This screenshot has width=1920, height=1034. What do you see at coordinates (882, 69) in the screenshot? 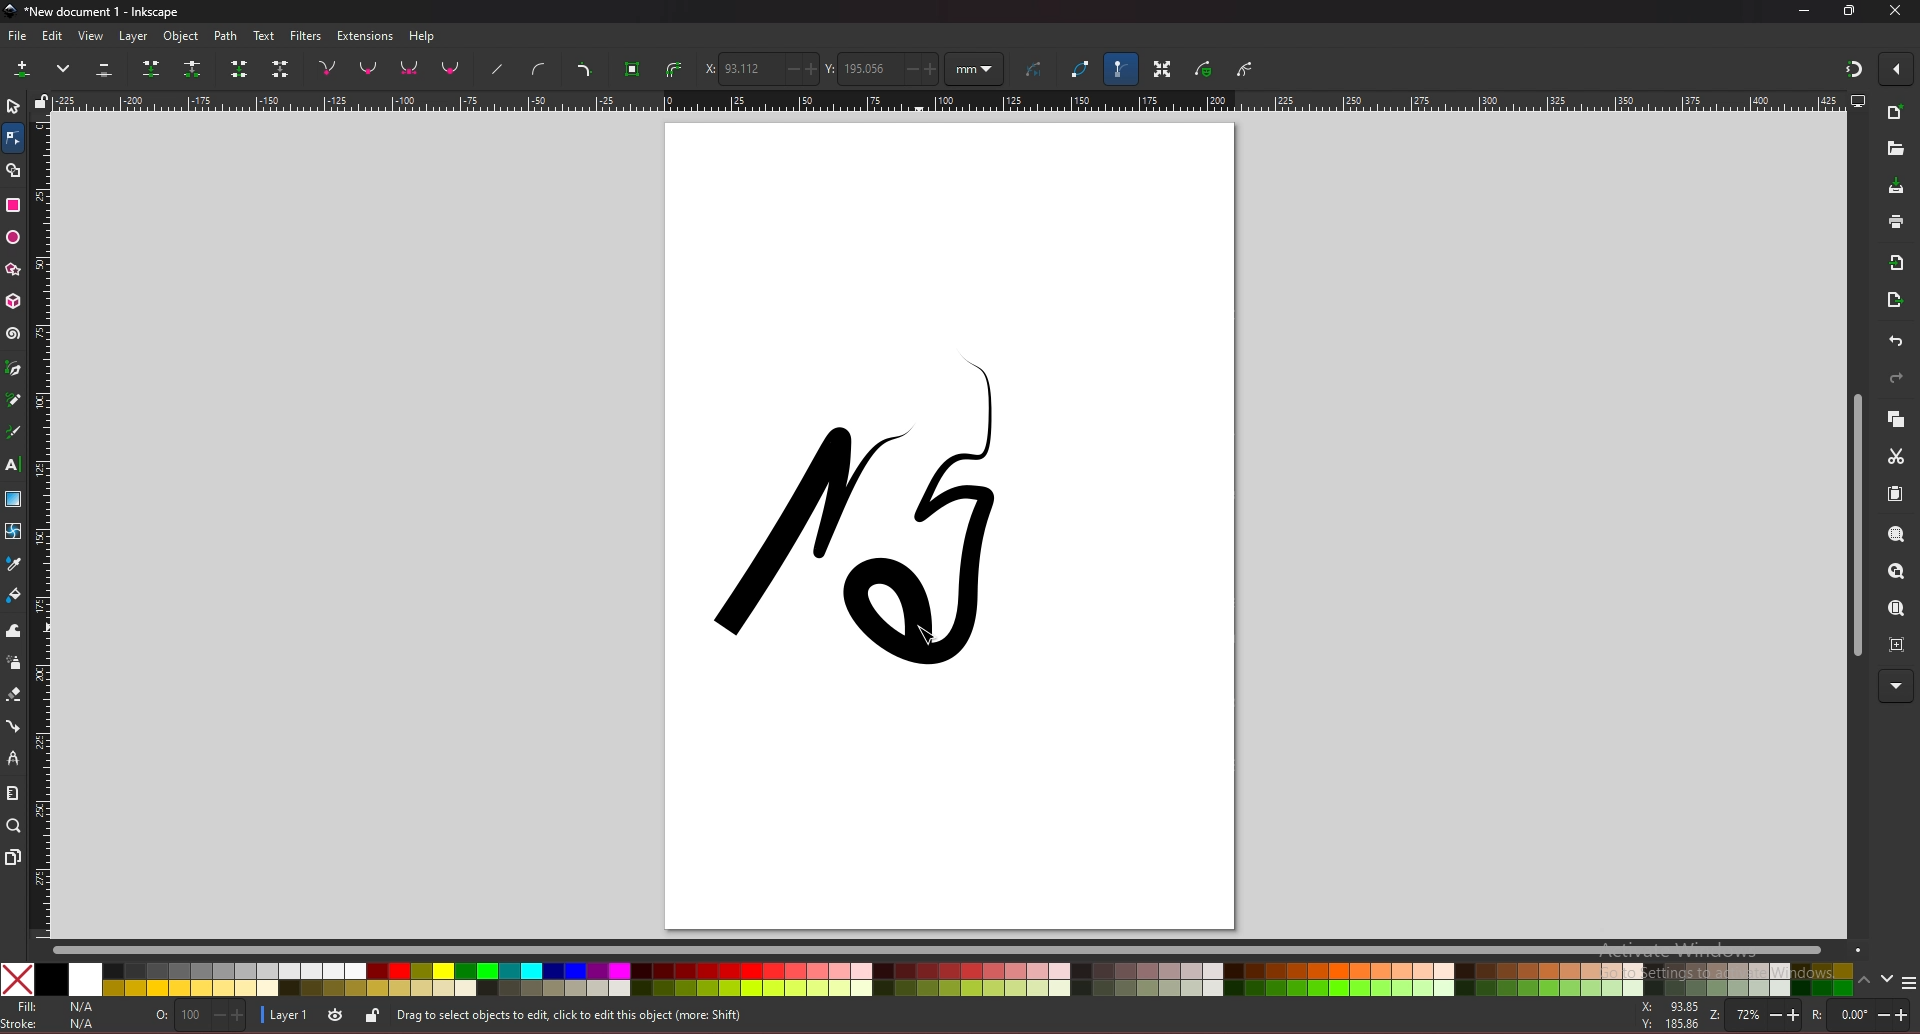
I see `y coordinate` at bounding box center [882, 69].